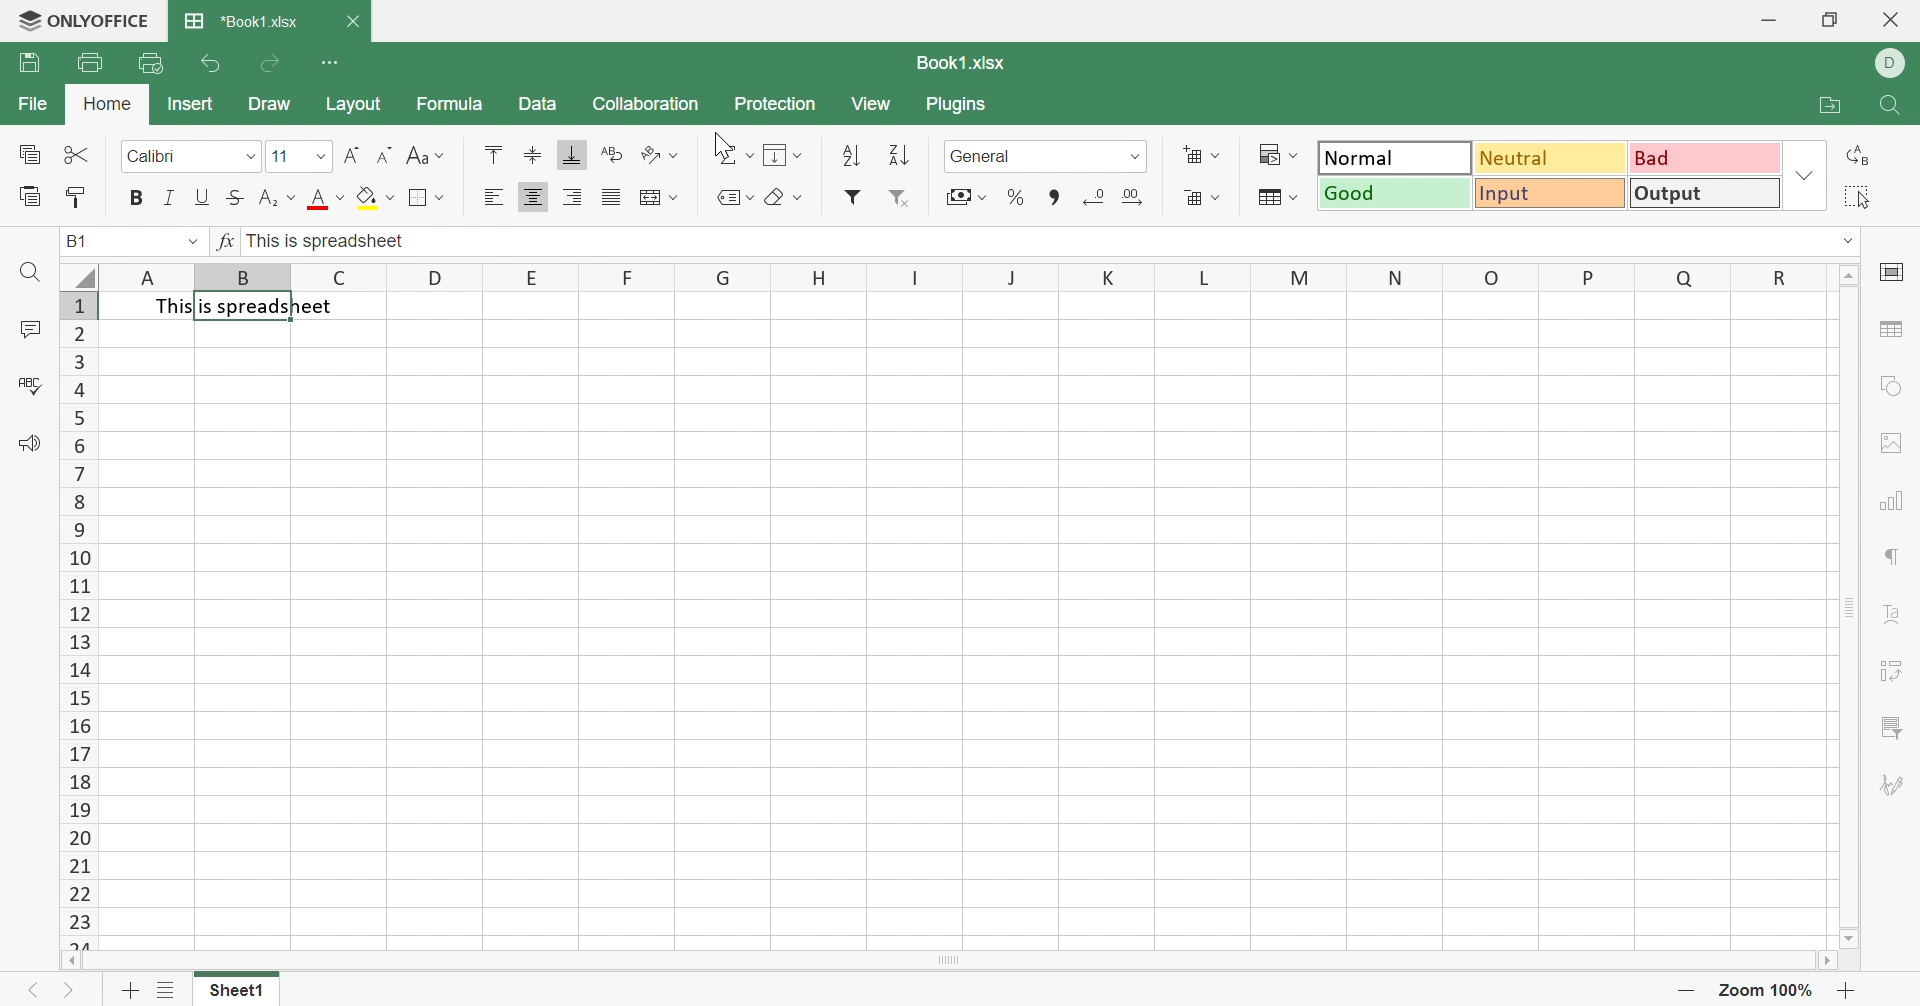  I want to click on Add sheets, so click(132, 989).